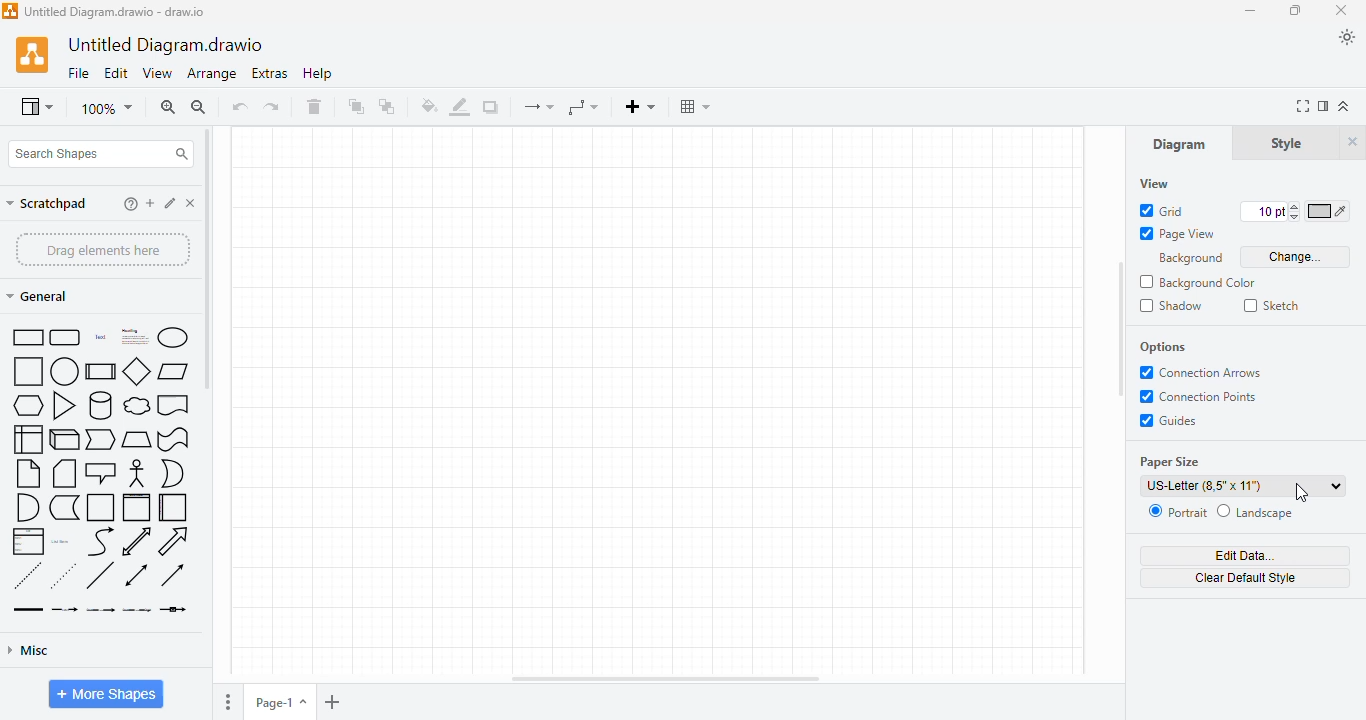  What do you see at coordinates (137, 370) in the screenshot?
I see `diamond` at bounding box center [137, 370].